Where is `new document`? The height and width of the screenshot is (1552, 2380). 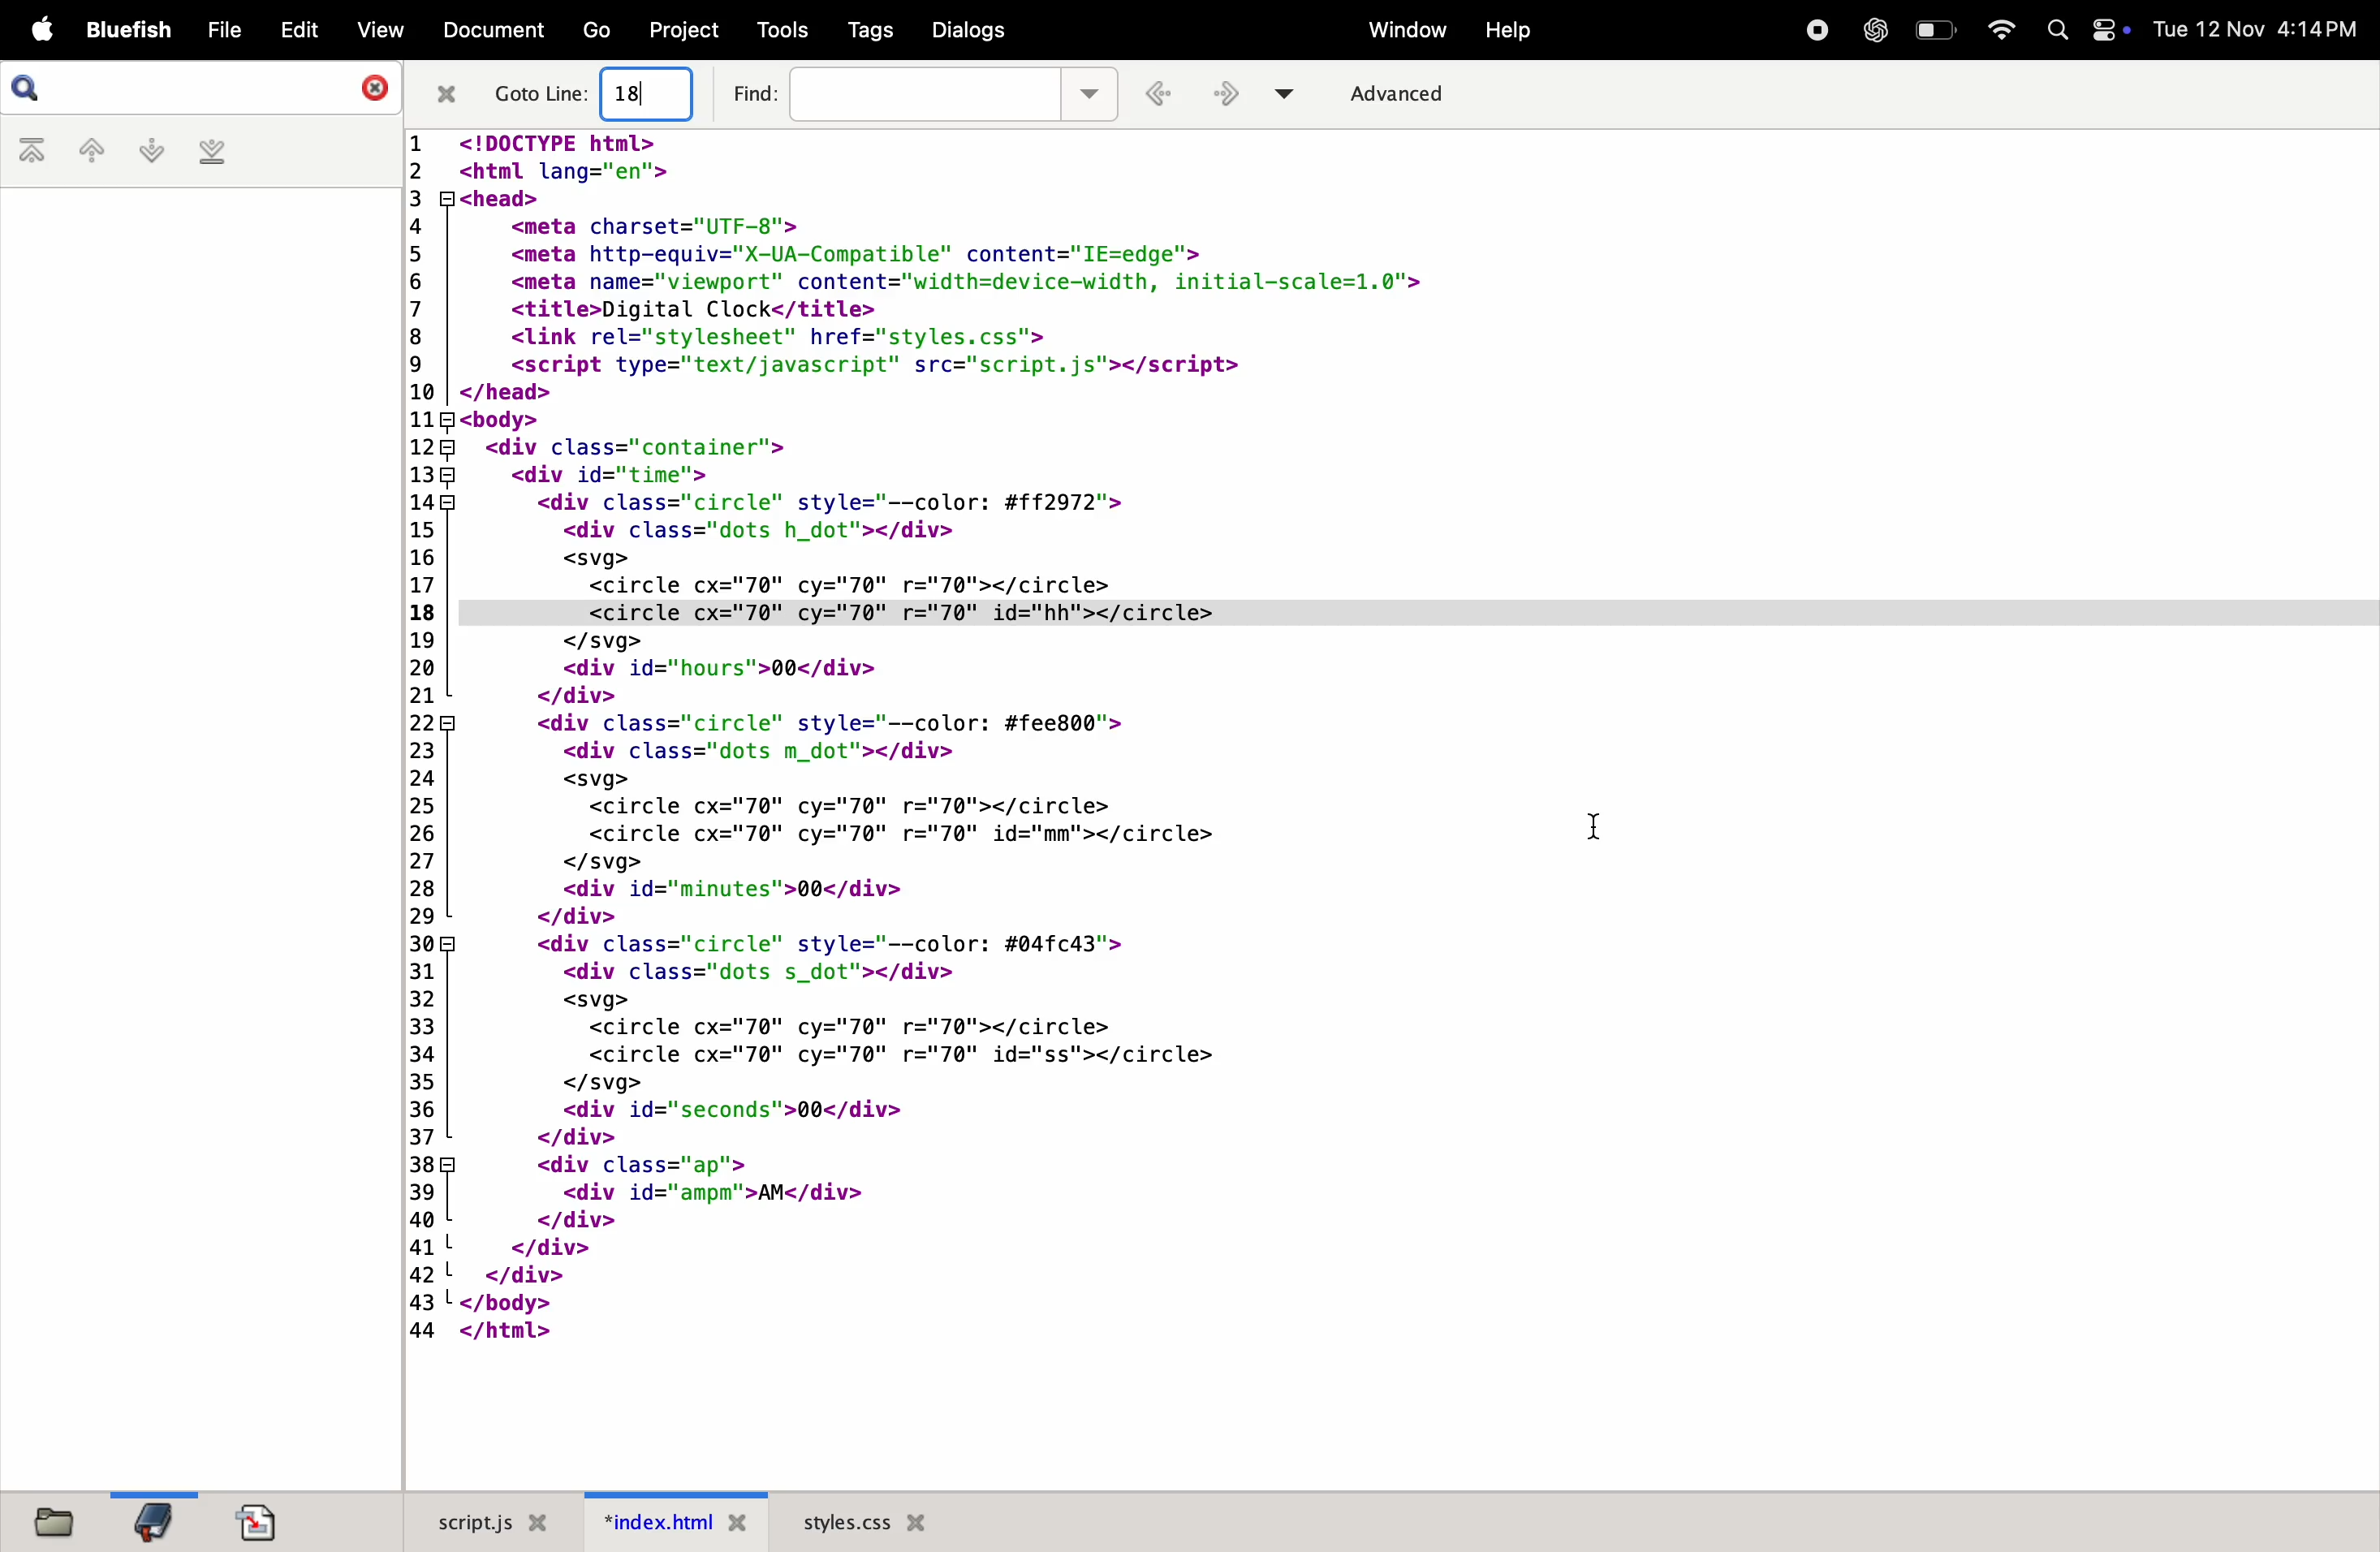 new document is located at coordinates (268, 1521).